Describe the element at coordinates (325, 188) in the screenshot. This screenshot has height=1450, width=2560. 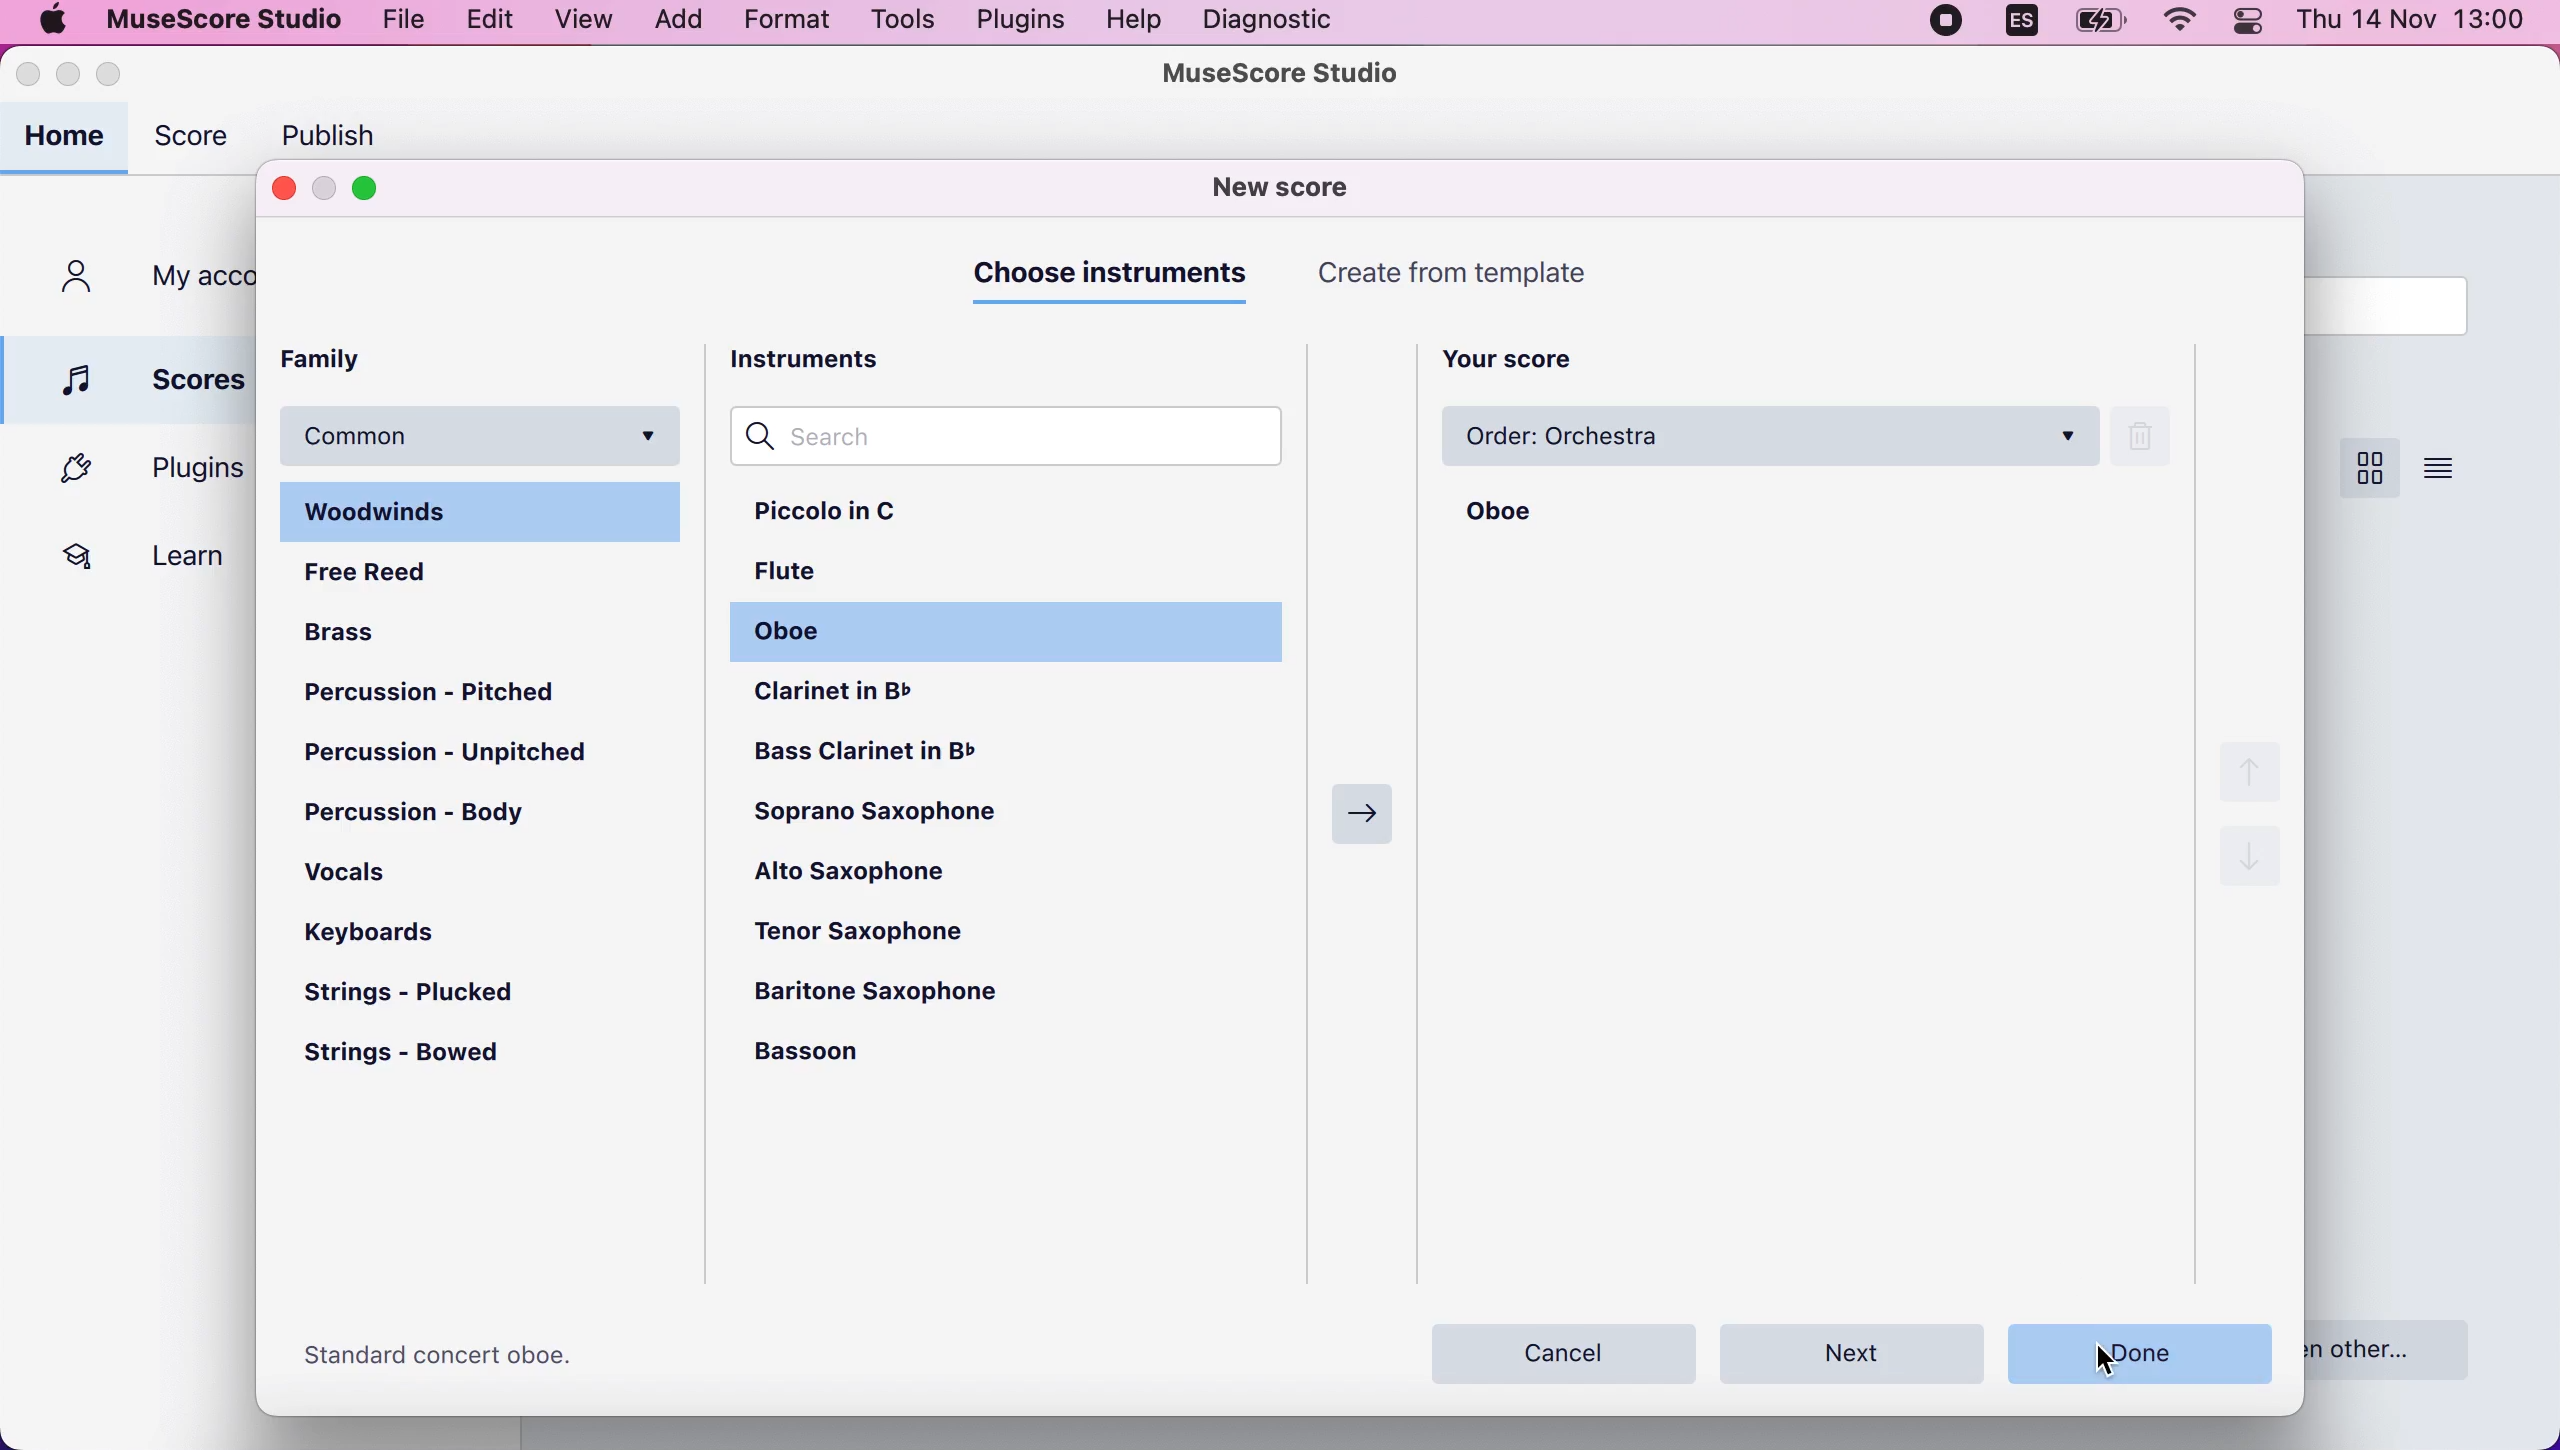
I see `minimize` at that location.